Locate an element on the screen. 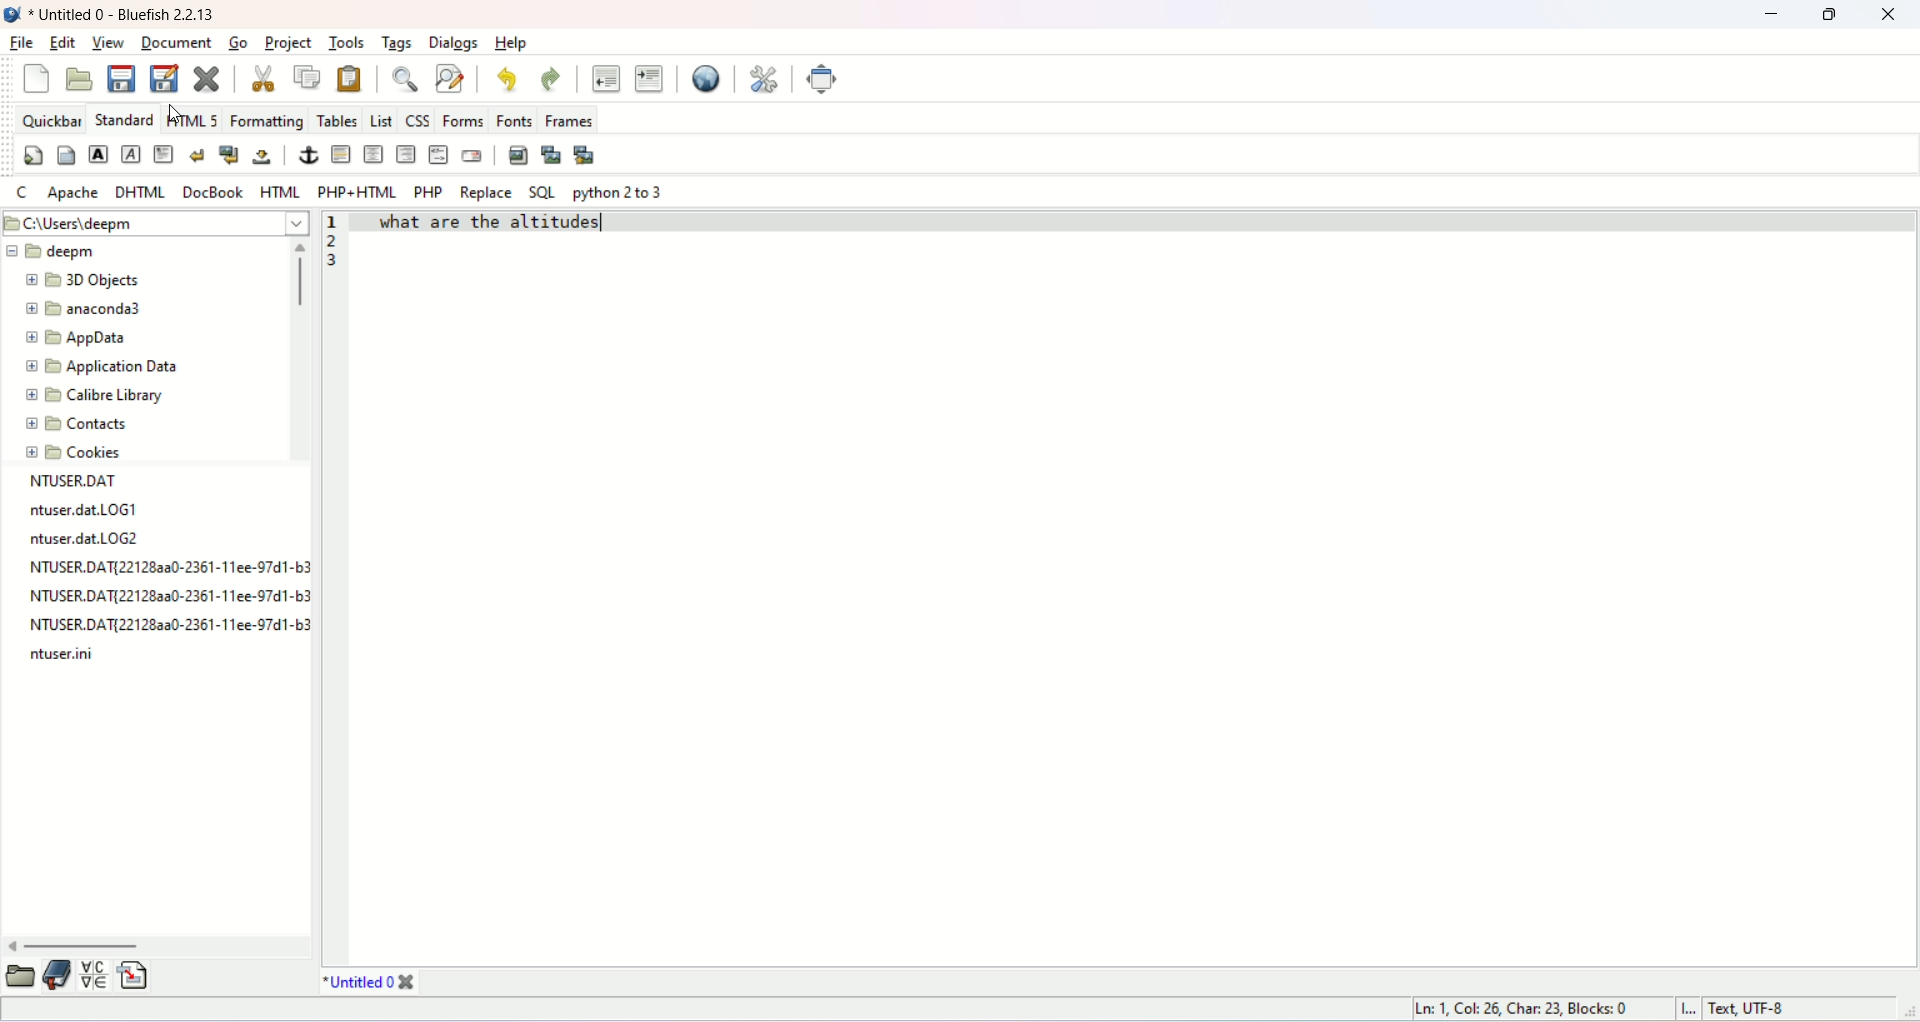 The width and height of the screenshot is (1920, 1022). title is located at coordinates (371, 983).